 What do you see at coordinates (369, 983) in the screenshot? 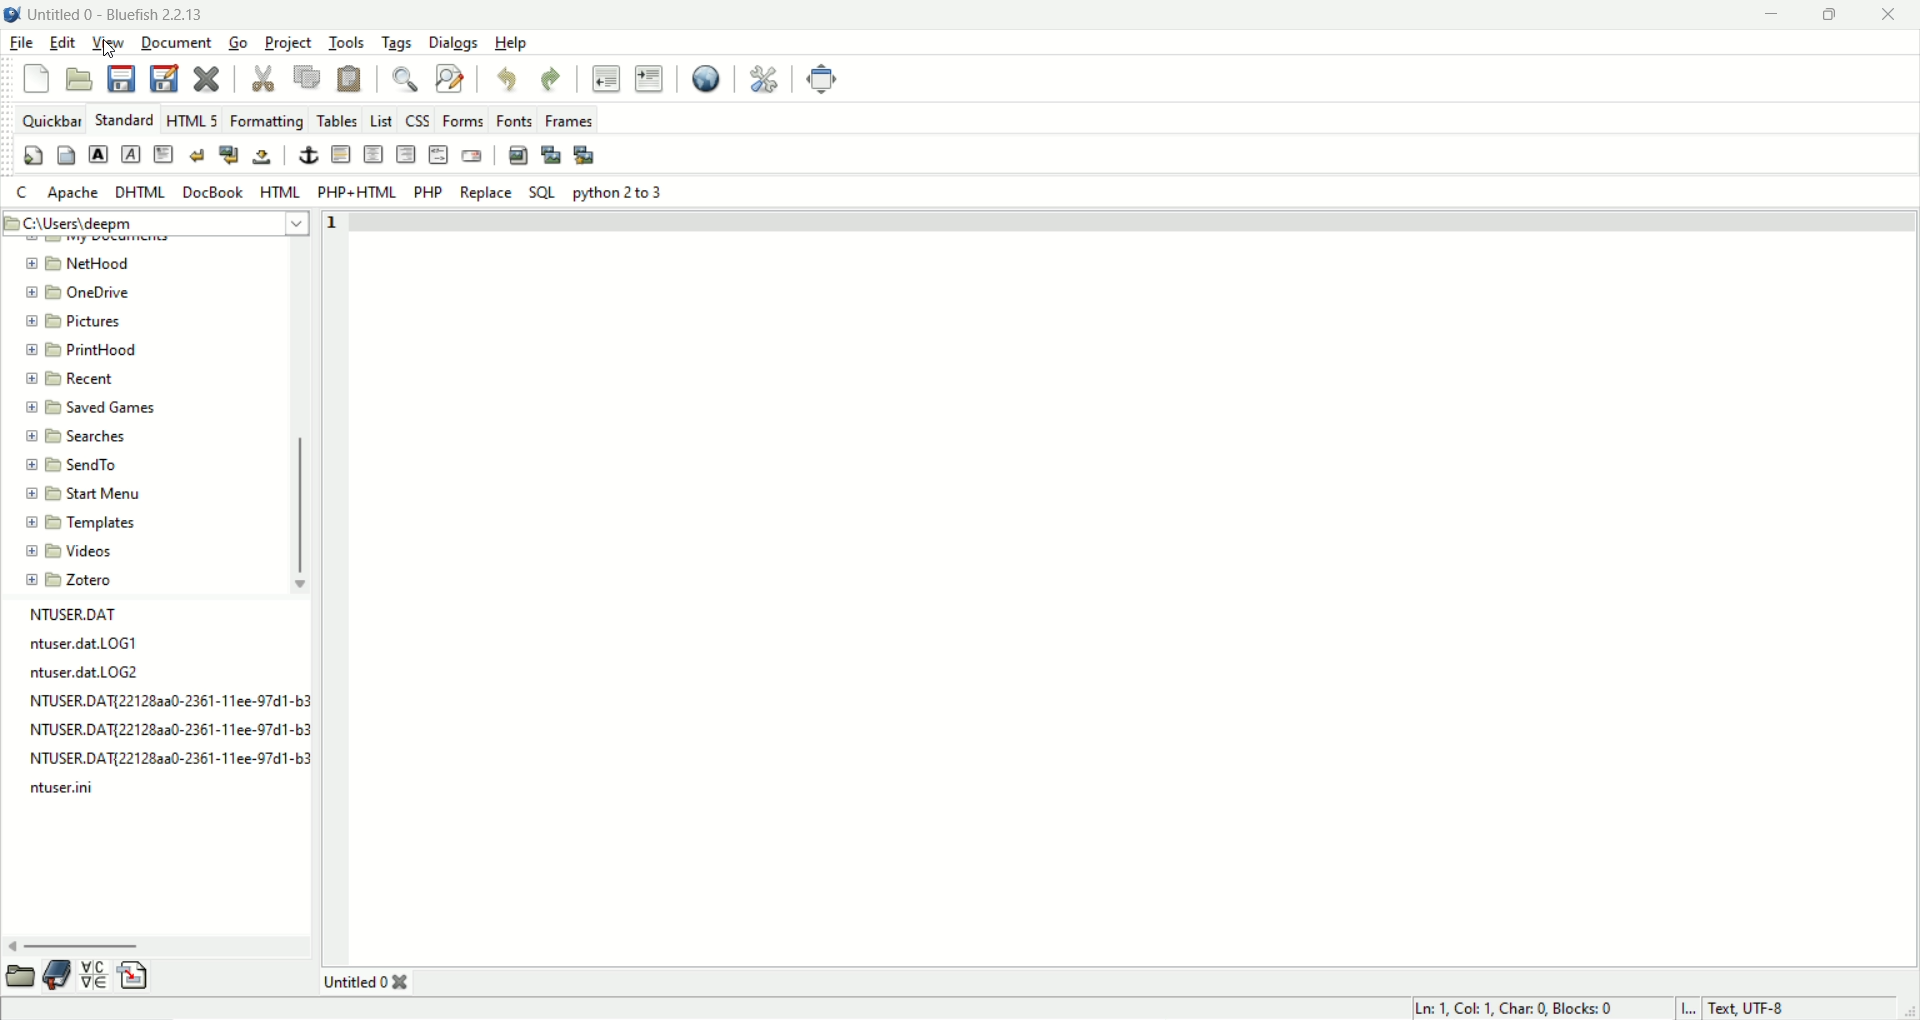
I see `title` at bounding box center [369, 983].